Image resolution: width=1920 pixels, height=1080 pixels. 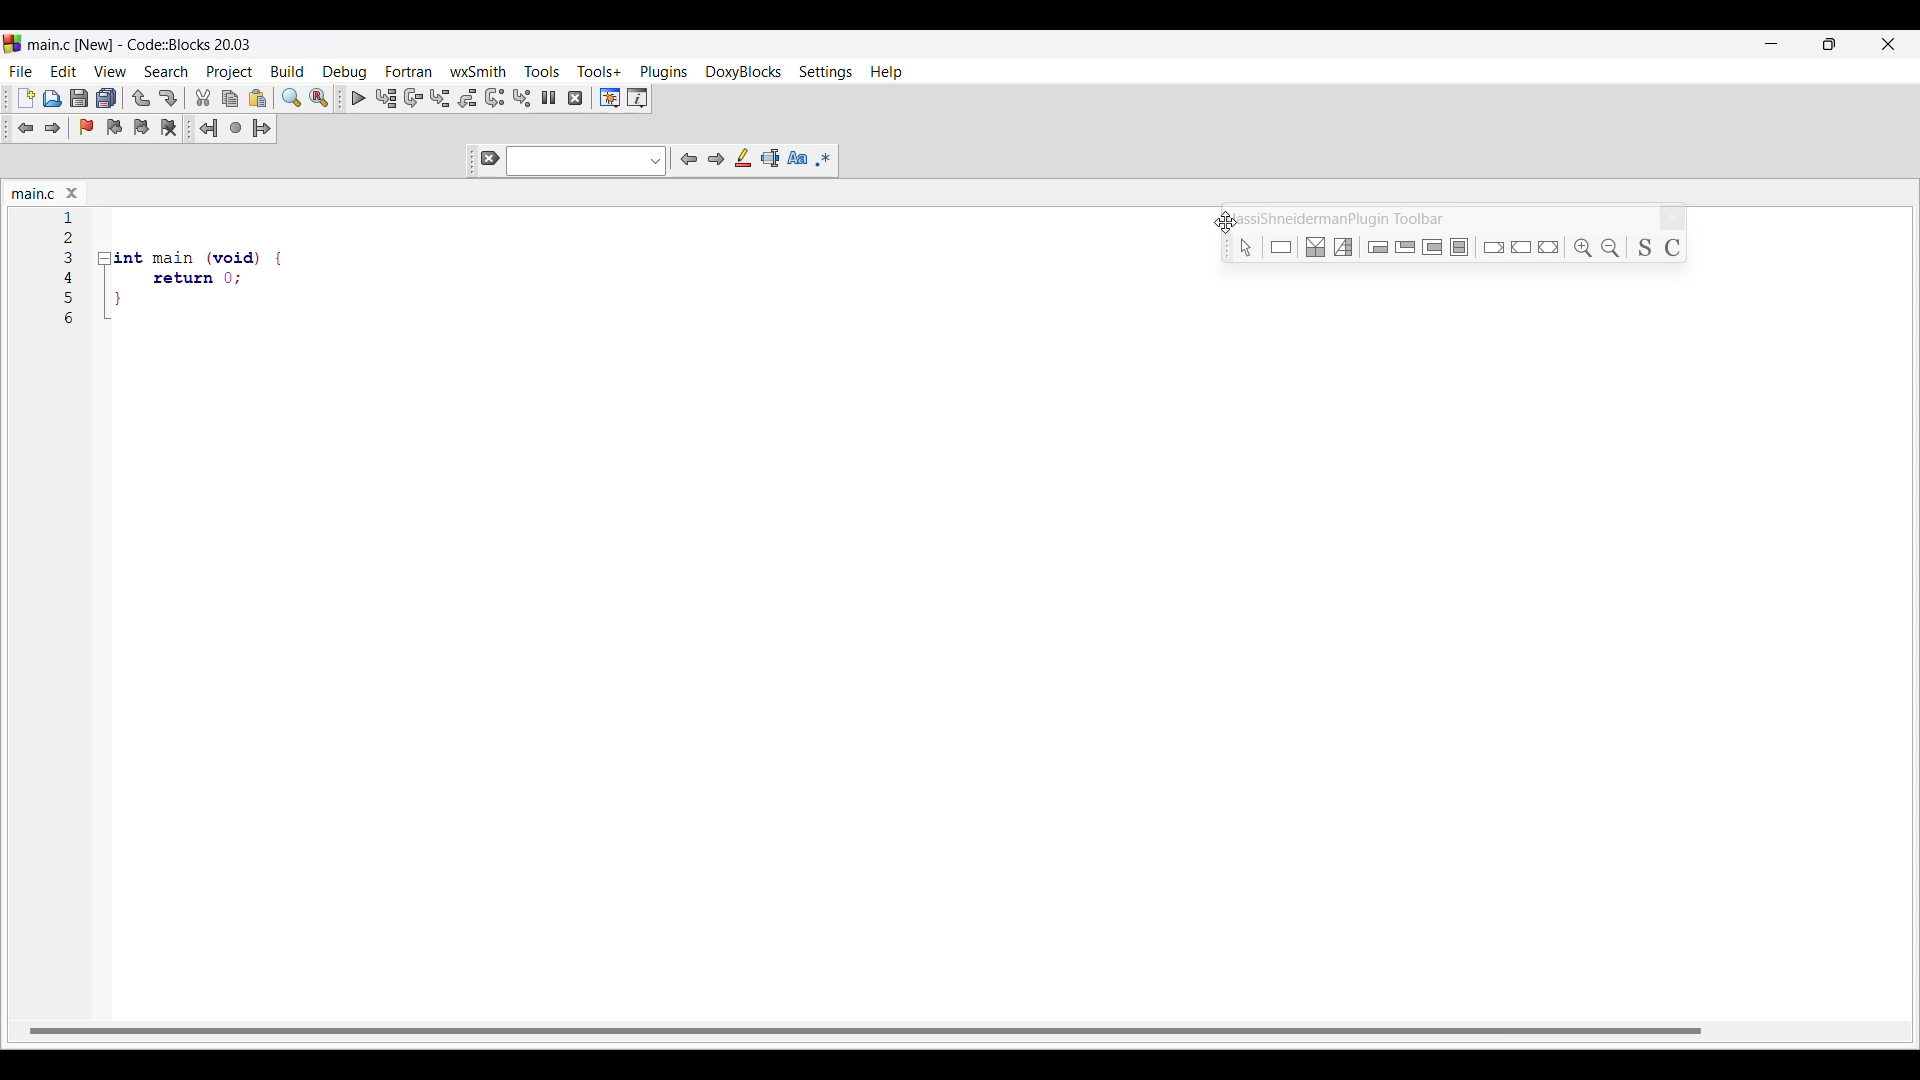 What do you see at coordinates (291, 98) in the screenshot?
I see `Find` at bounding box center [291, 98].